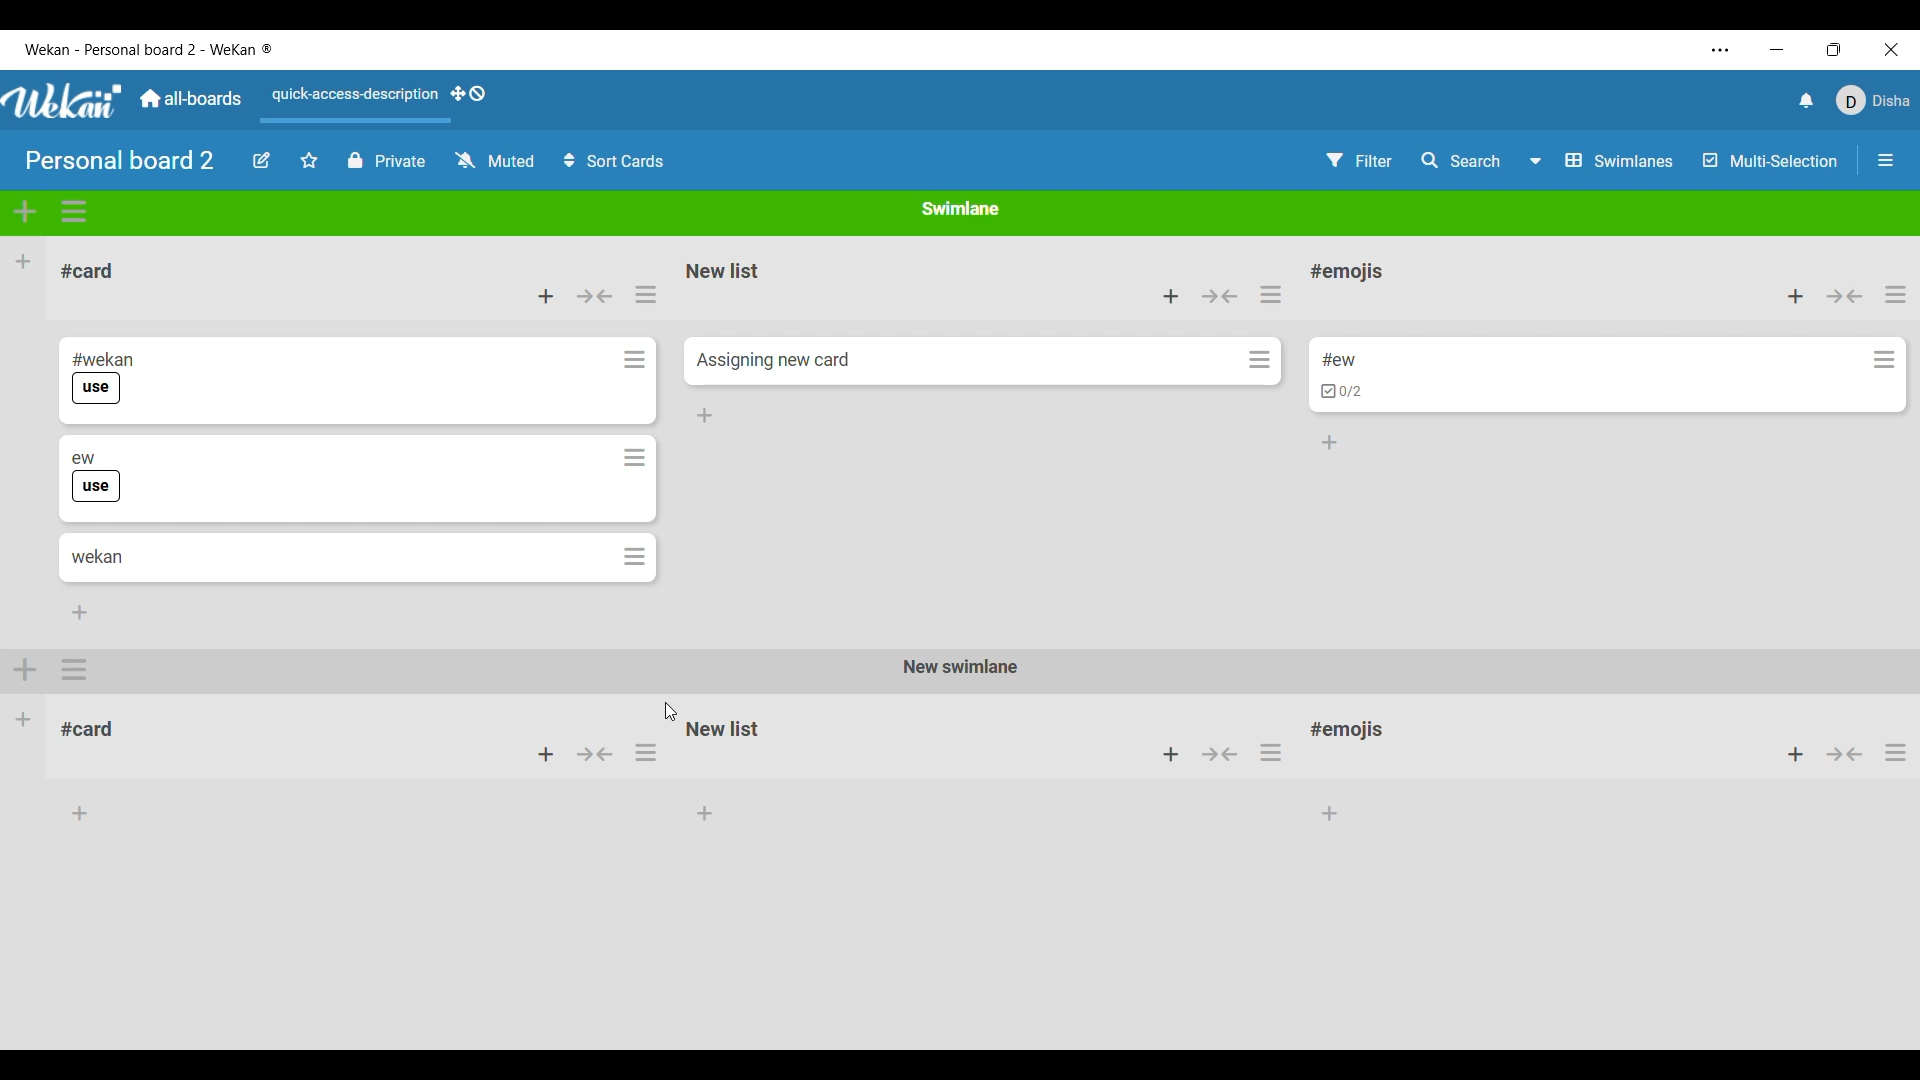  What do you see at coordinates (23, 261) in the screenshot?
I see `Add list` at bounding box center [23, 261].